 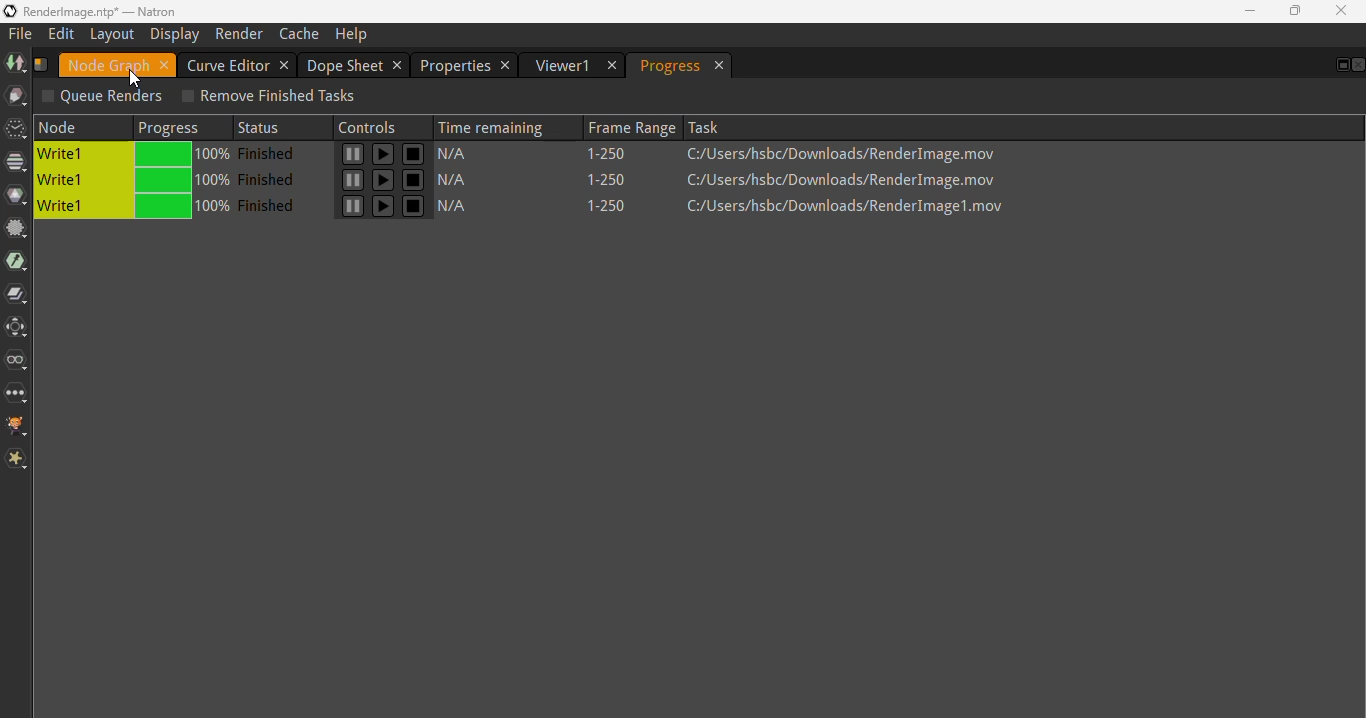 What do you see at coordinates (300, 34) in the screenshot?
I see `cache` at bounding box center [300, 34].